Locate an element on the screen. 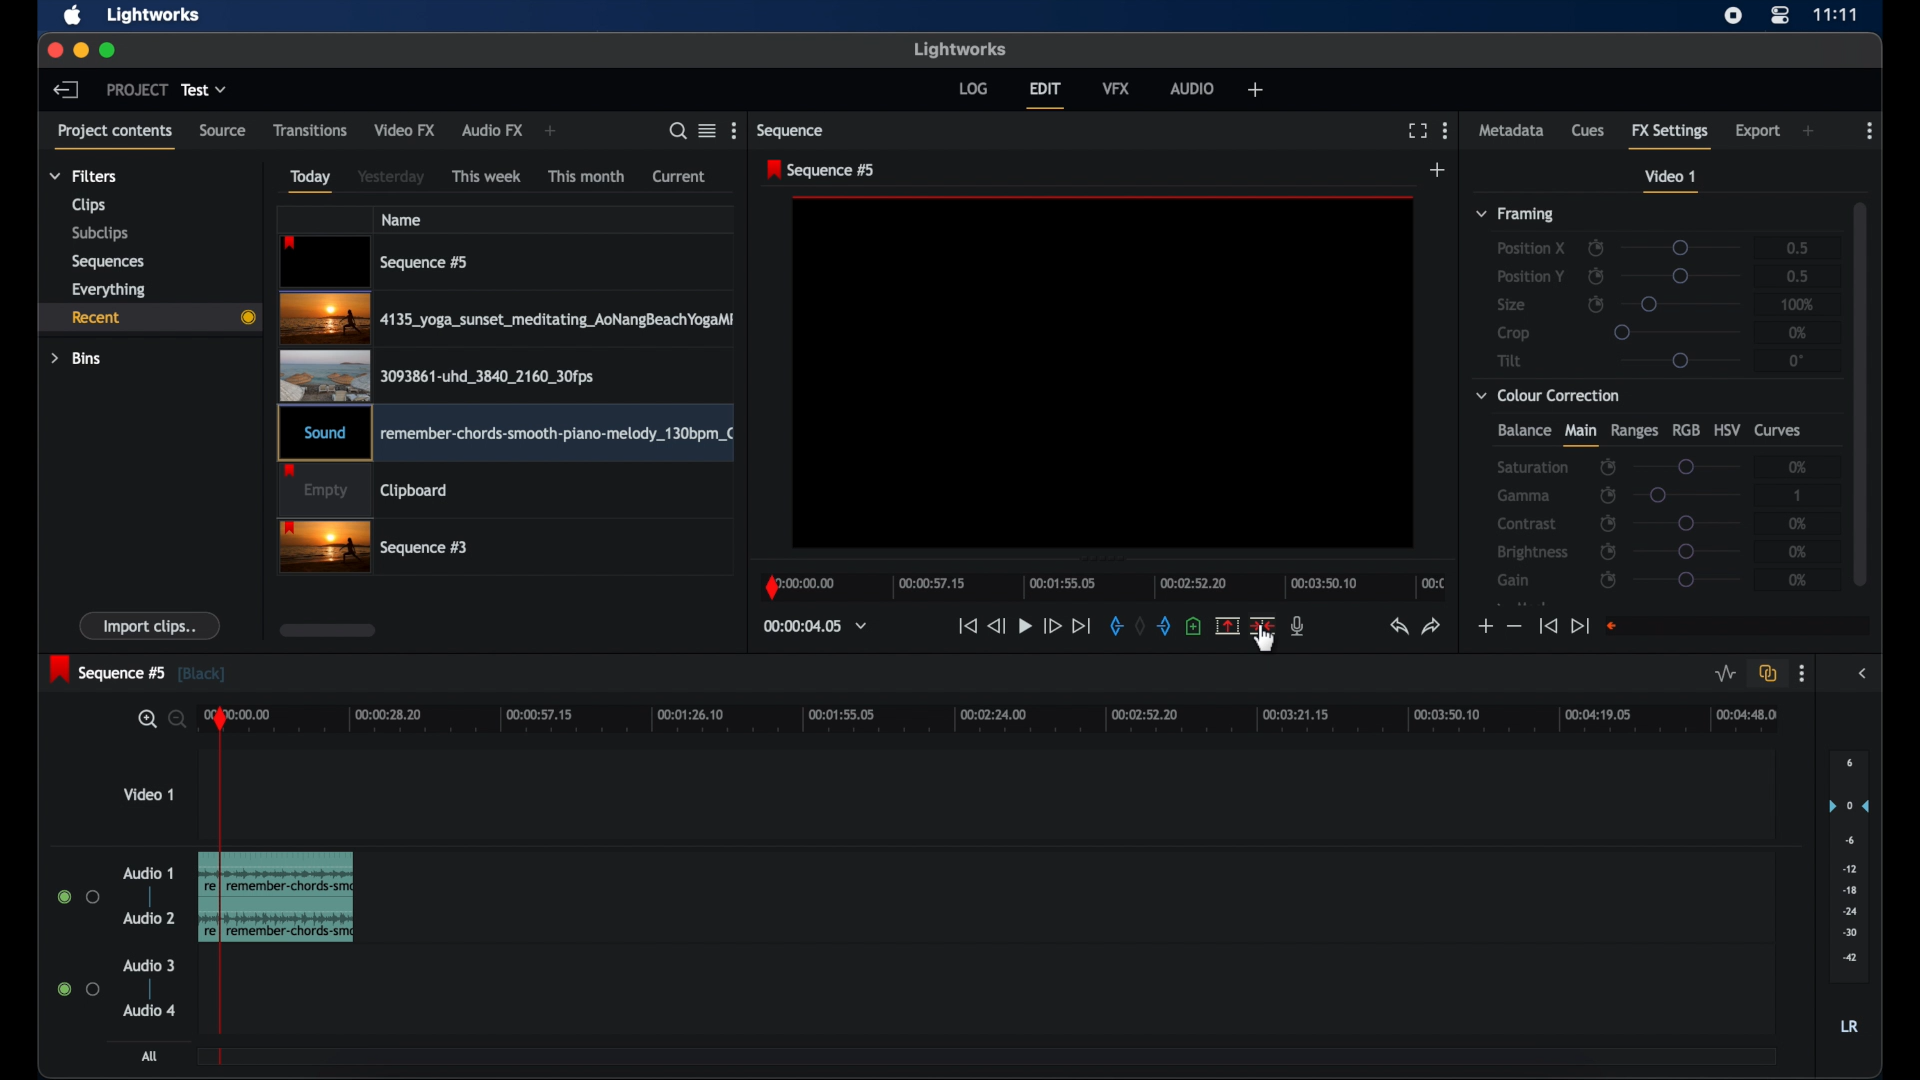  bins is located at coordinates (77, 359).